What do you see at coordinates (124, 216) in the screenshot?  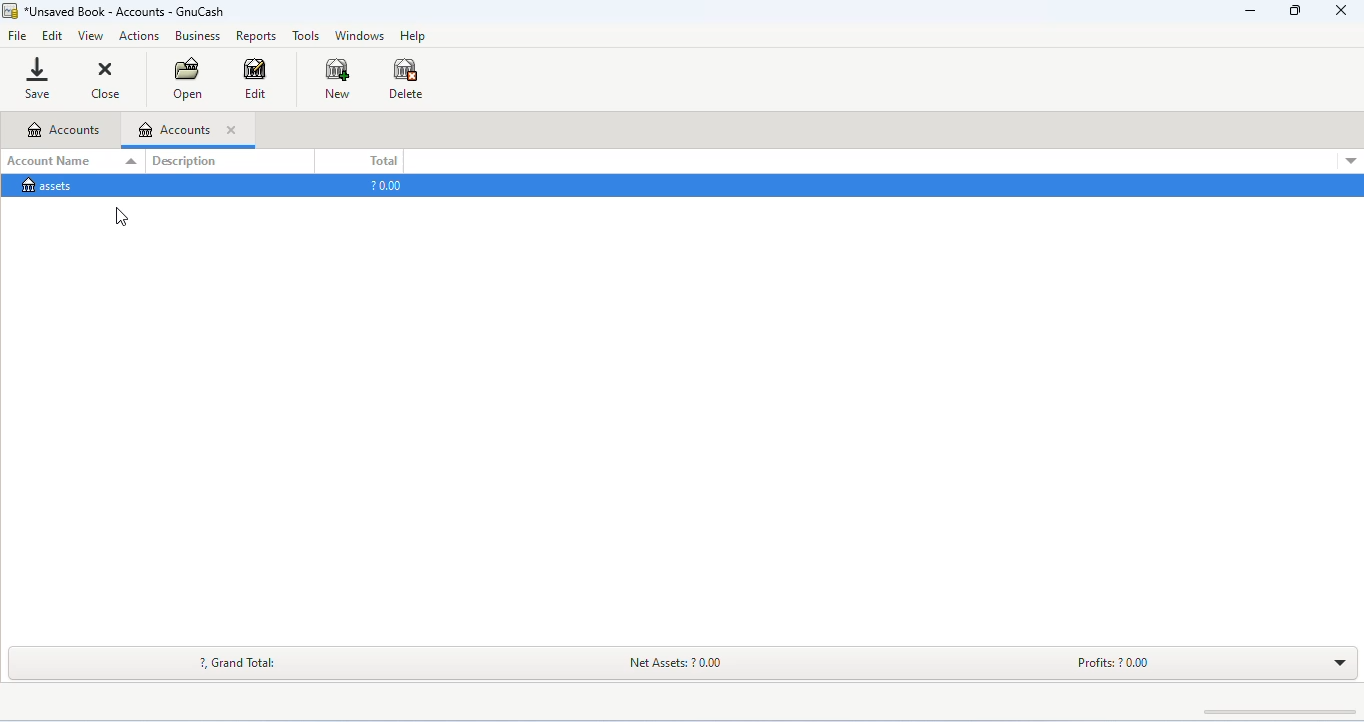 I see `cursor` at bounding box center [124, 216].